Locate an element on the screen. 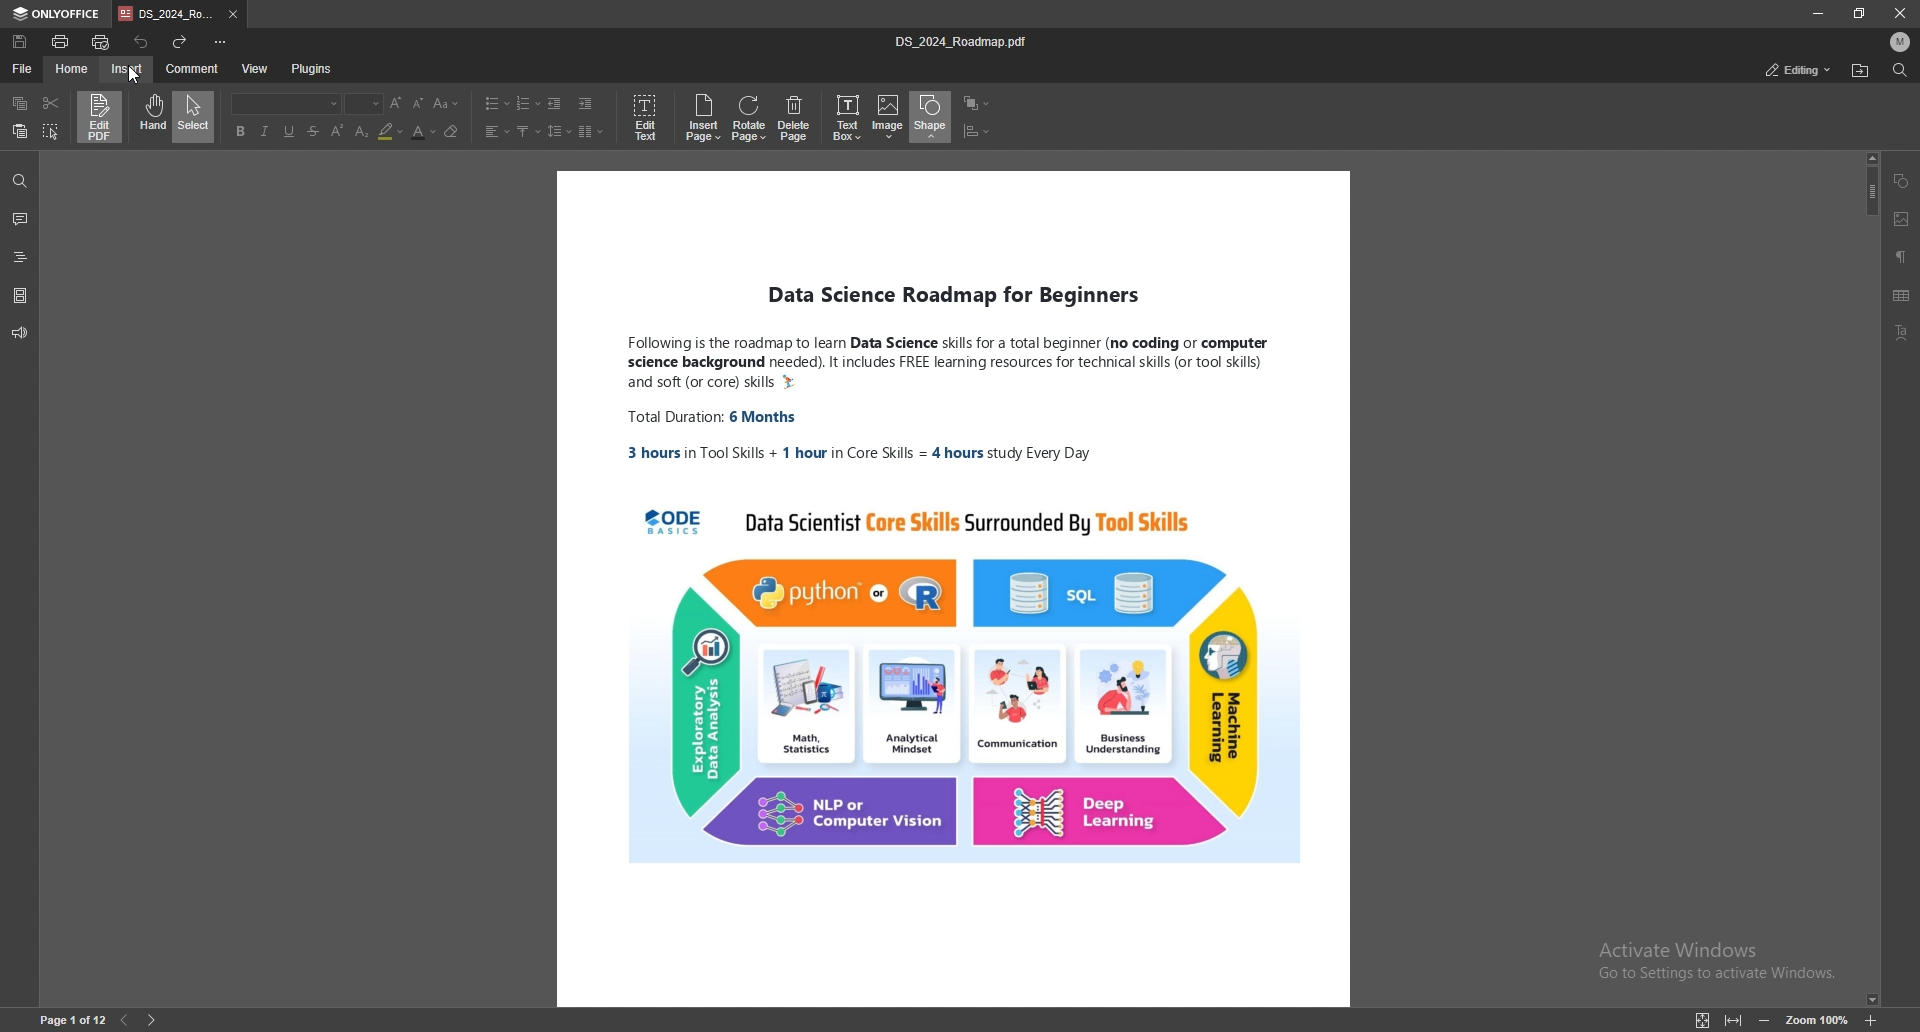 The width and height of the screenshot is (1920, 1032). page number is located at coordinates (73, 1020).